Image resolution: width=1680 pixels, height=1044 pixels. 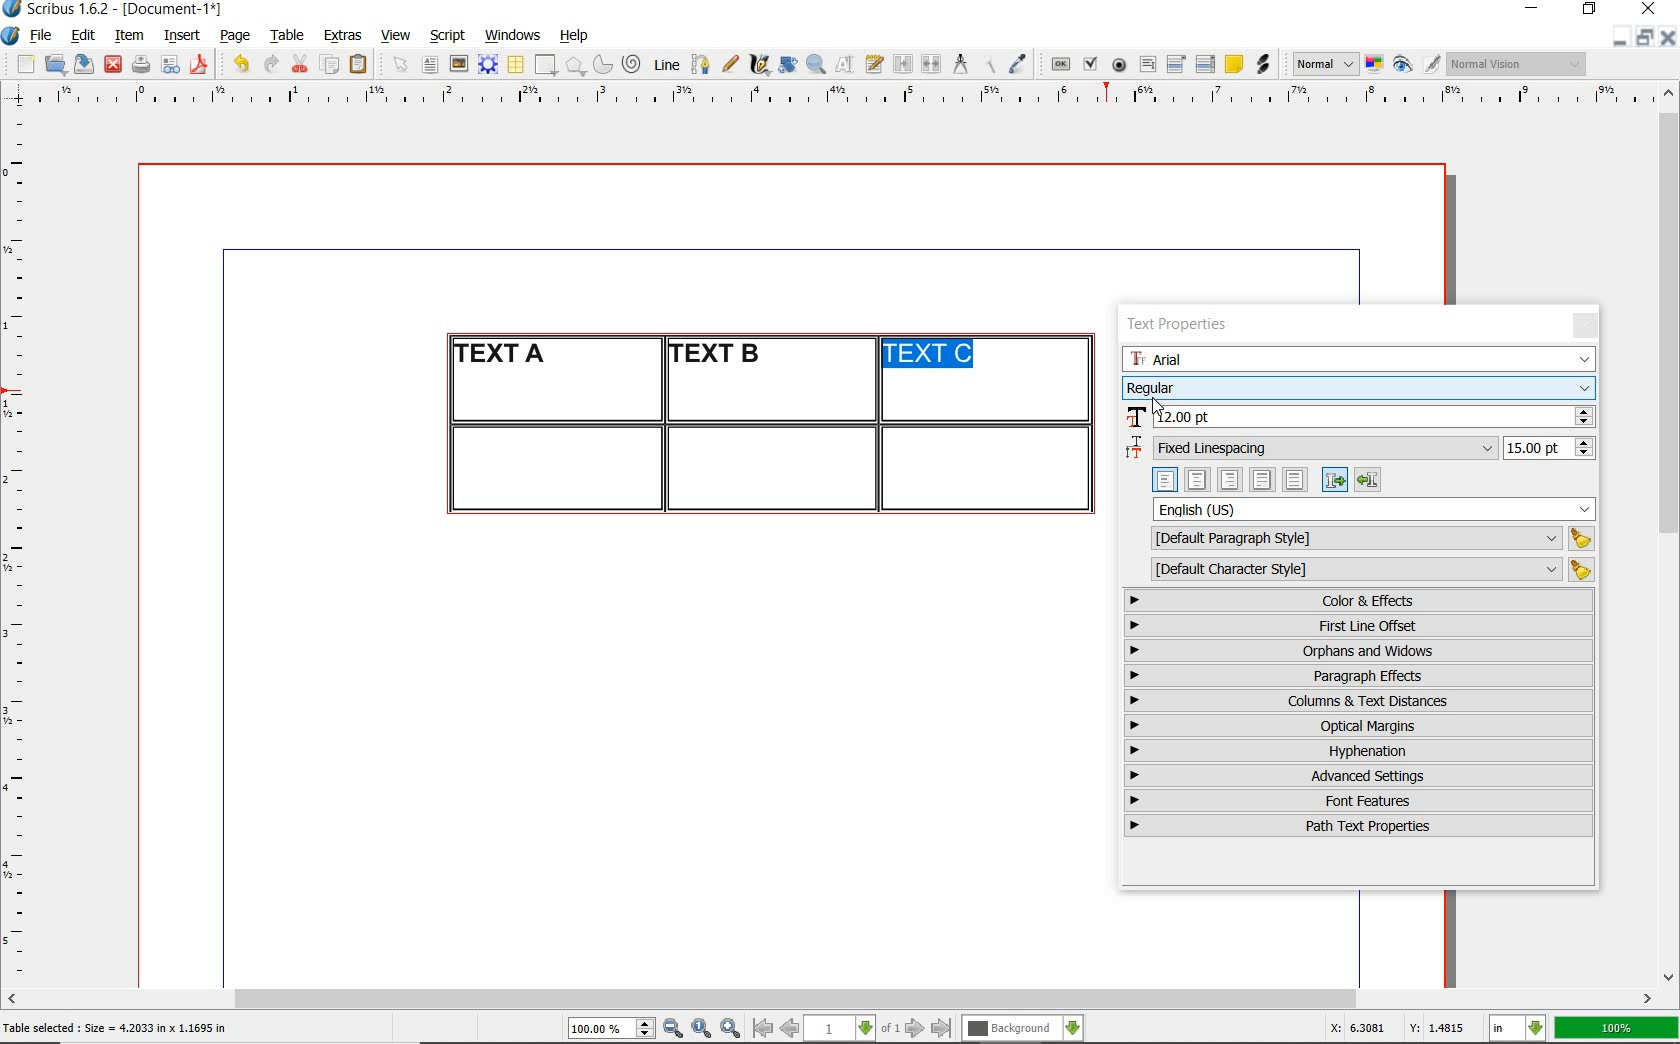 What do you see at coordinates (1534, 10) in the screenshot?
I see `minimize` at bounding box center [1534, 10].